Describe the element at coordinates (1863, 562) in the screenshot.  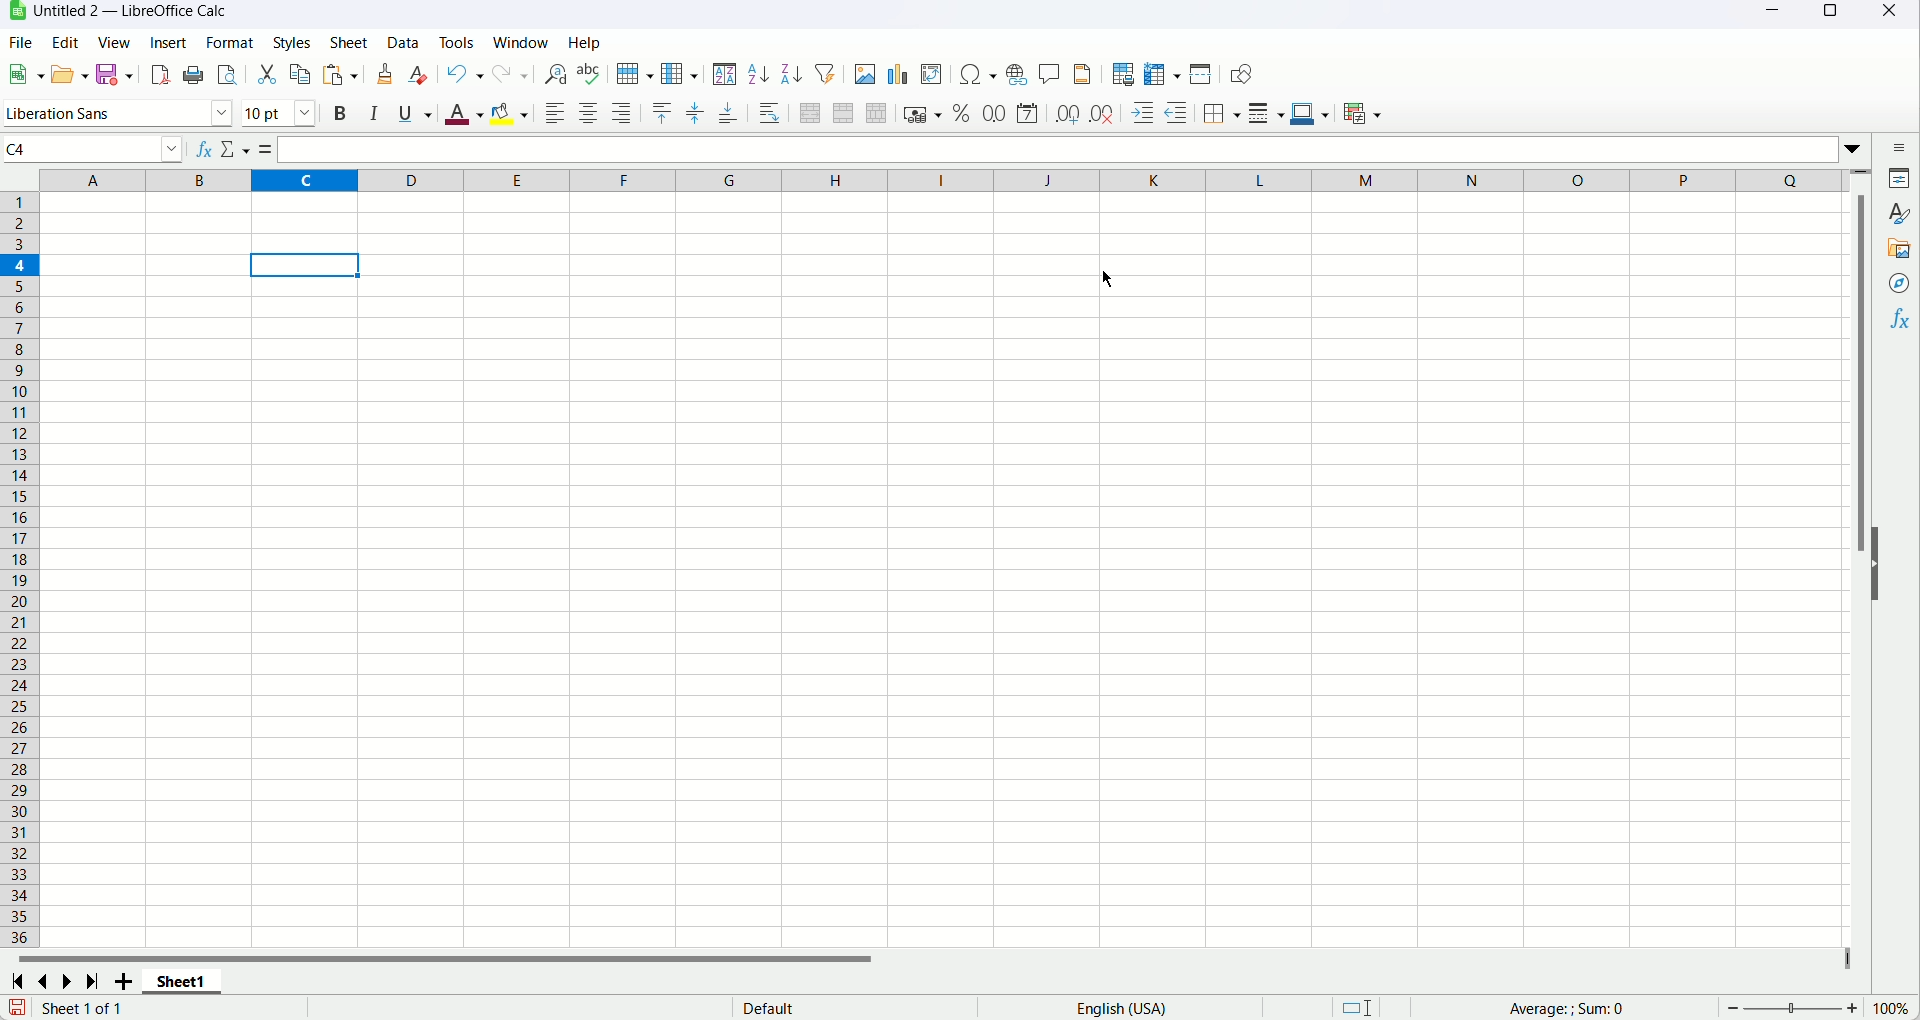
I see `Vertical scroll bar` at that location.